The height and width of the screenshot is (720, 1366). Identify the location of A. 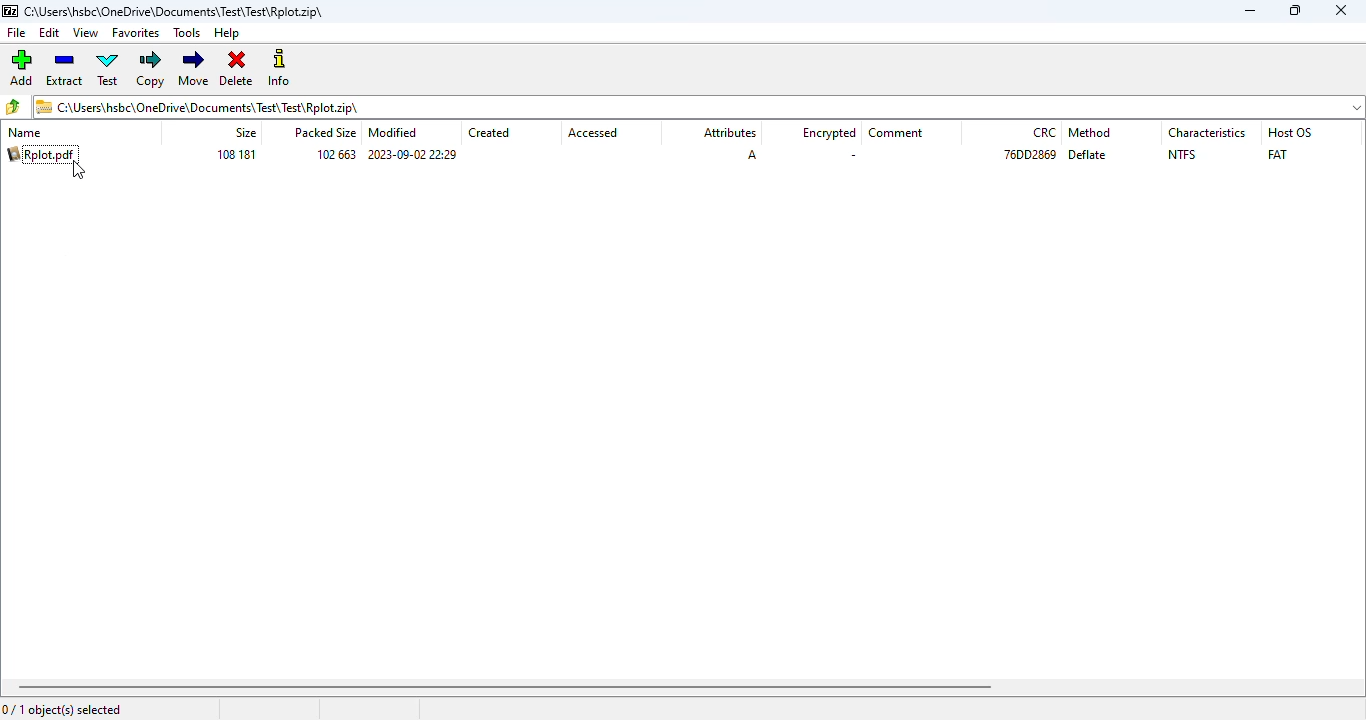
(753, 155).